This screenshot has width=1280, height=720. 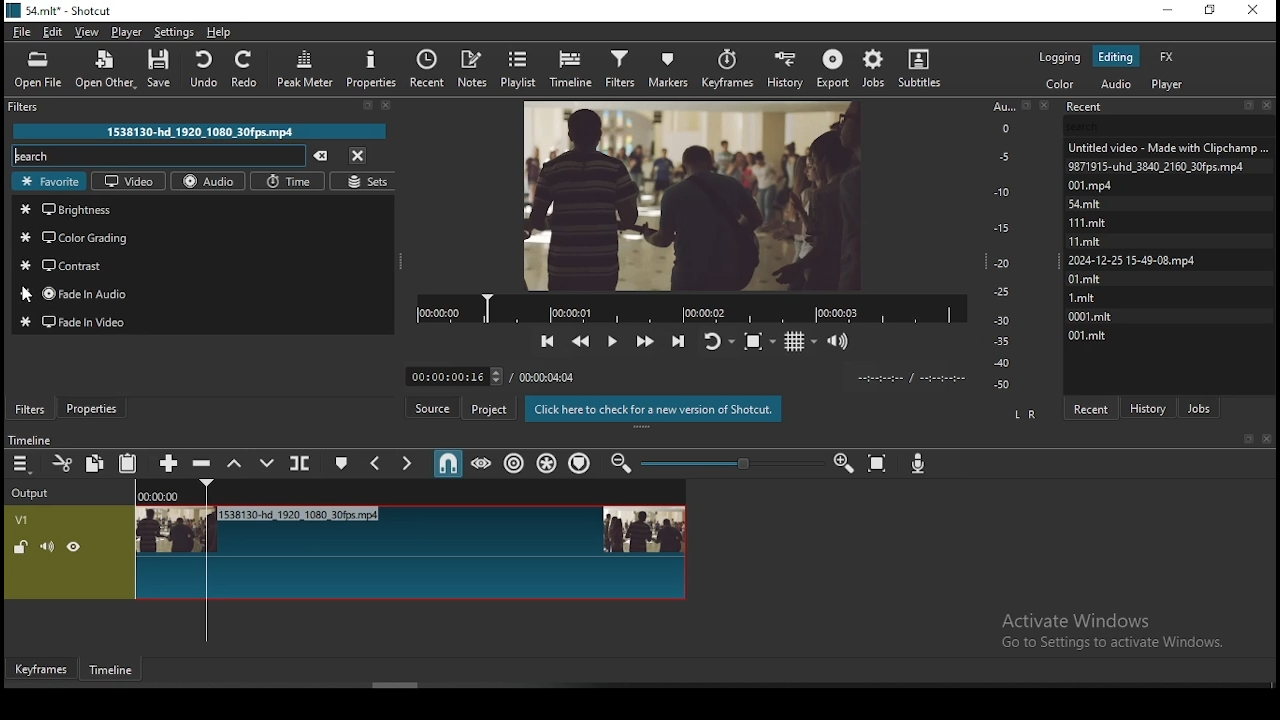 What do you see at coordinates (732, 463) in the screenshot?
I see `zoom in or zoom out slider` at bounding box center [732, 463].